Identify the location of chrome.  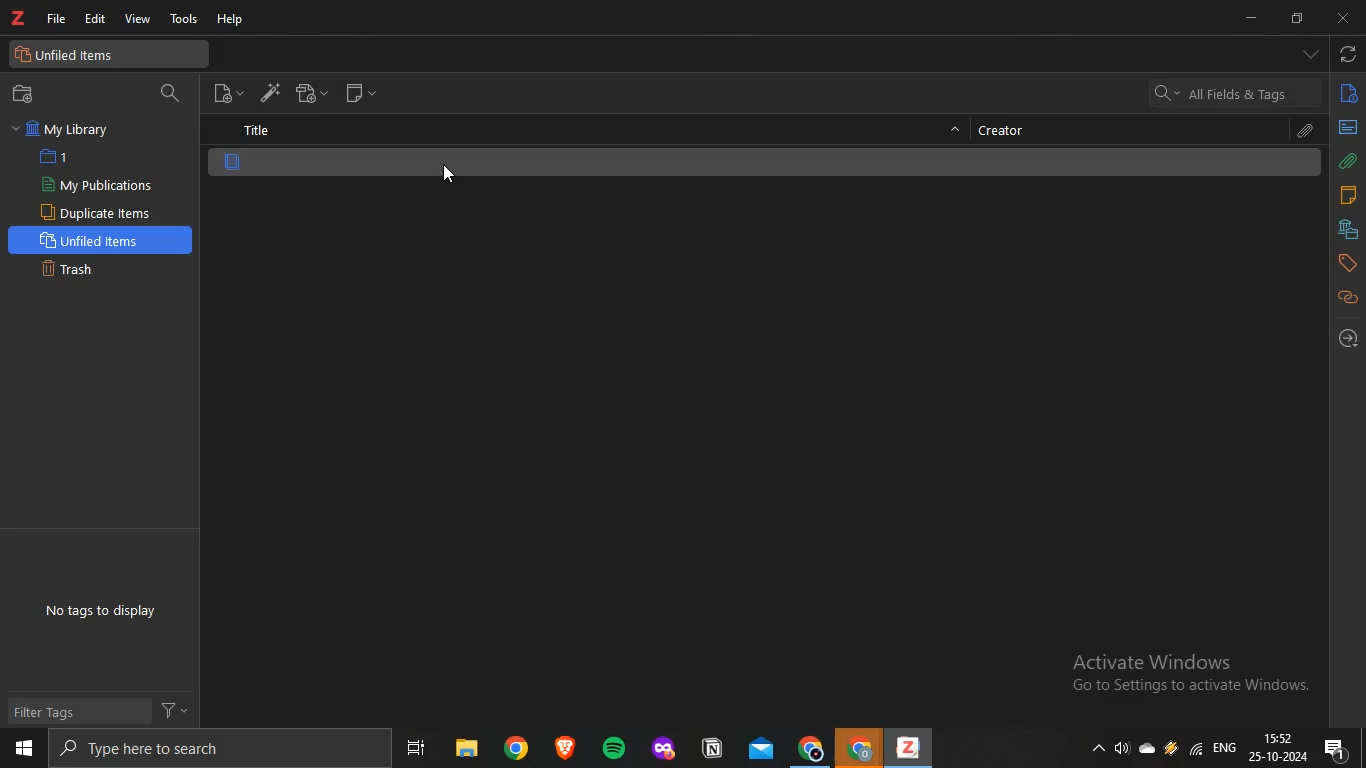
(860, 748).